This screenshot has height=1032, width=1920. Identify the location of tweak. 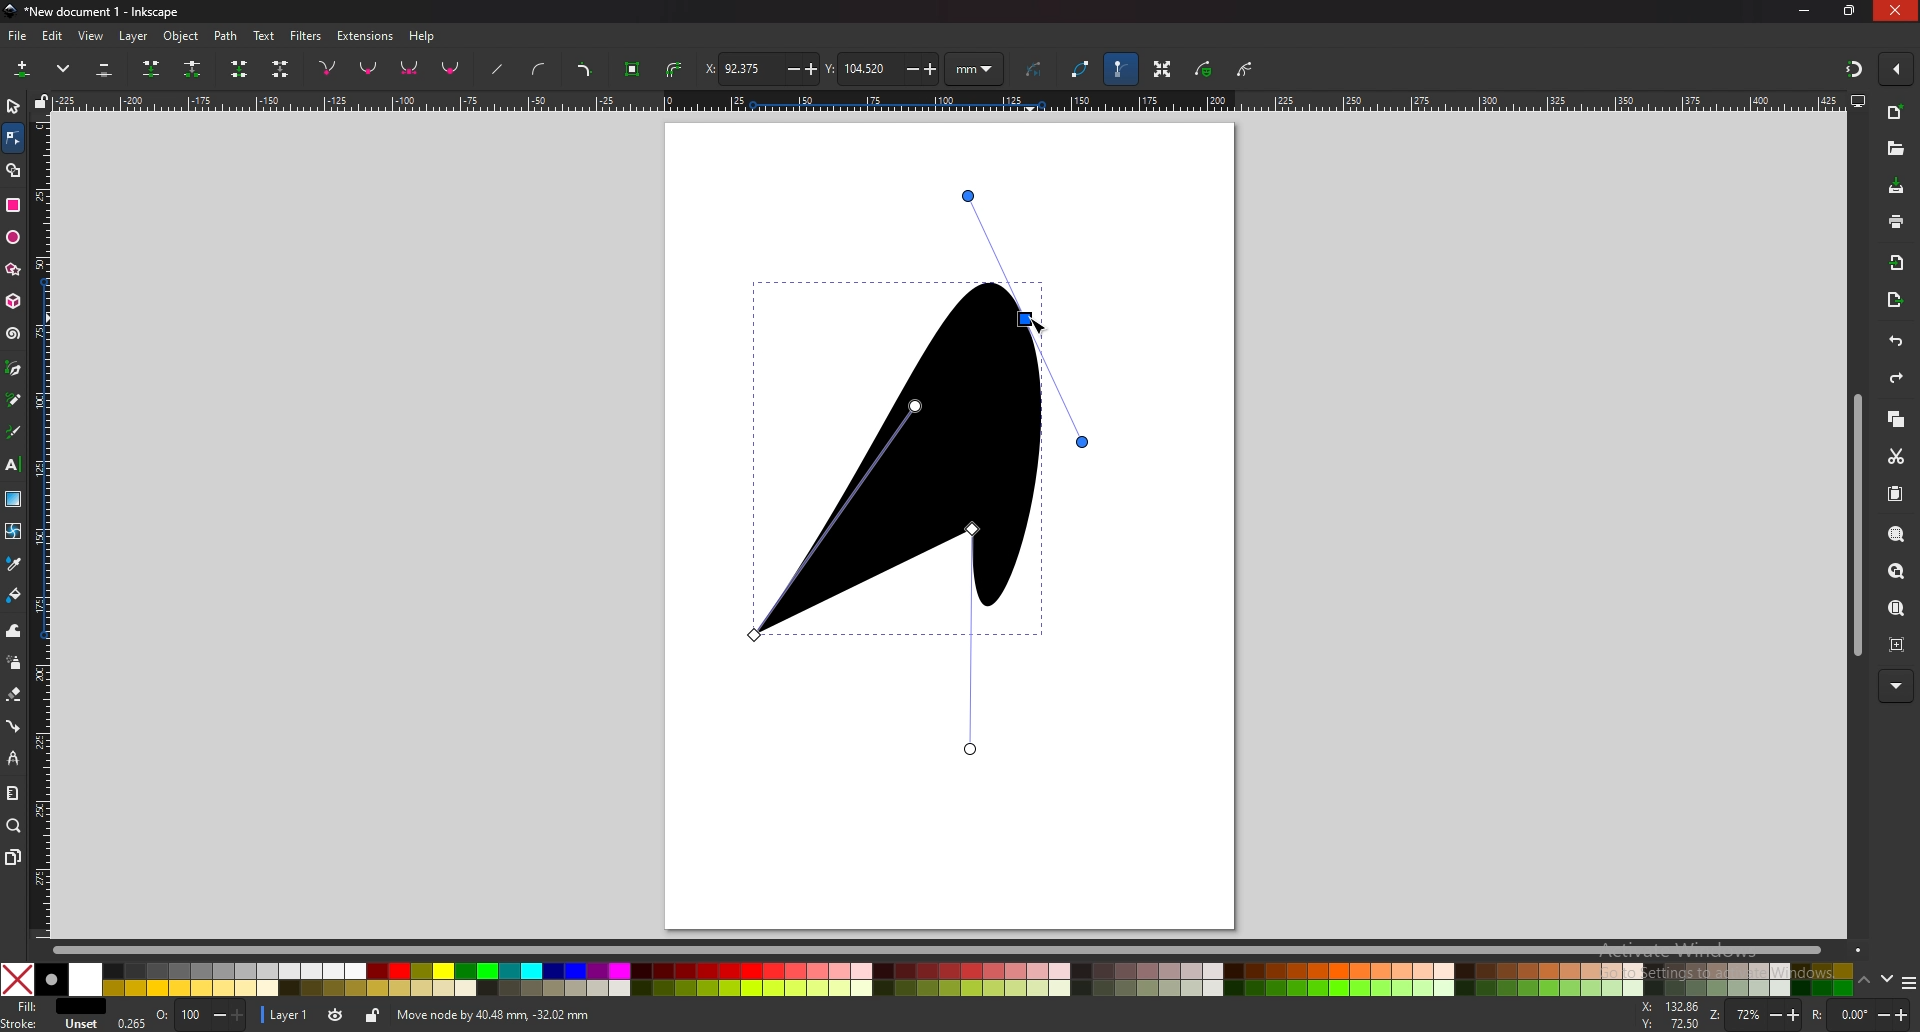
(13, 631).